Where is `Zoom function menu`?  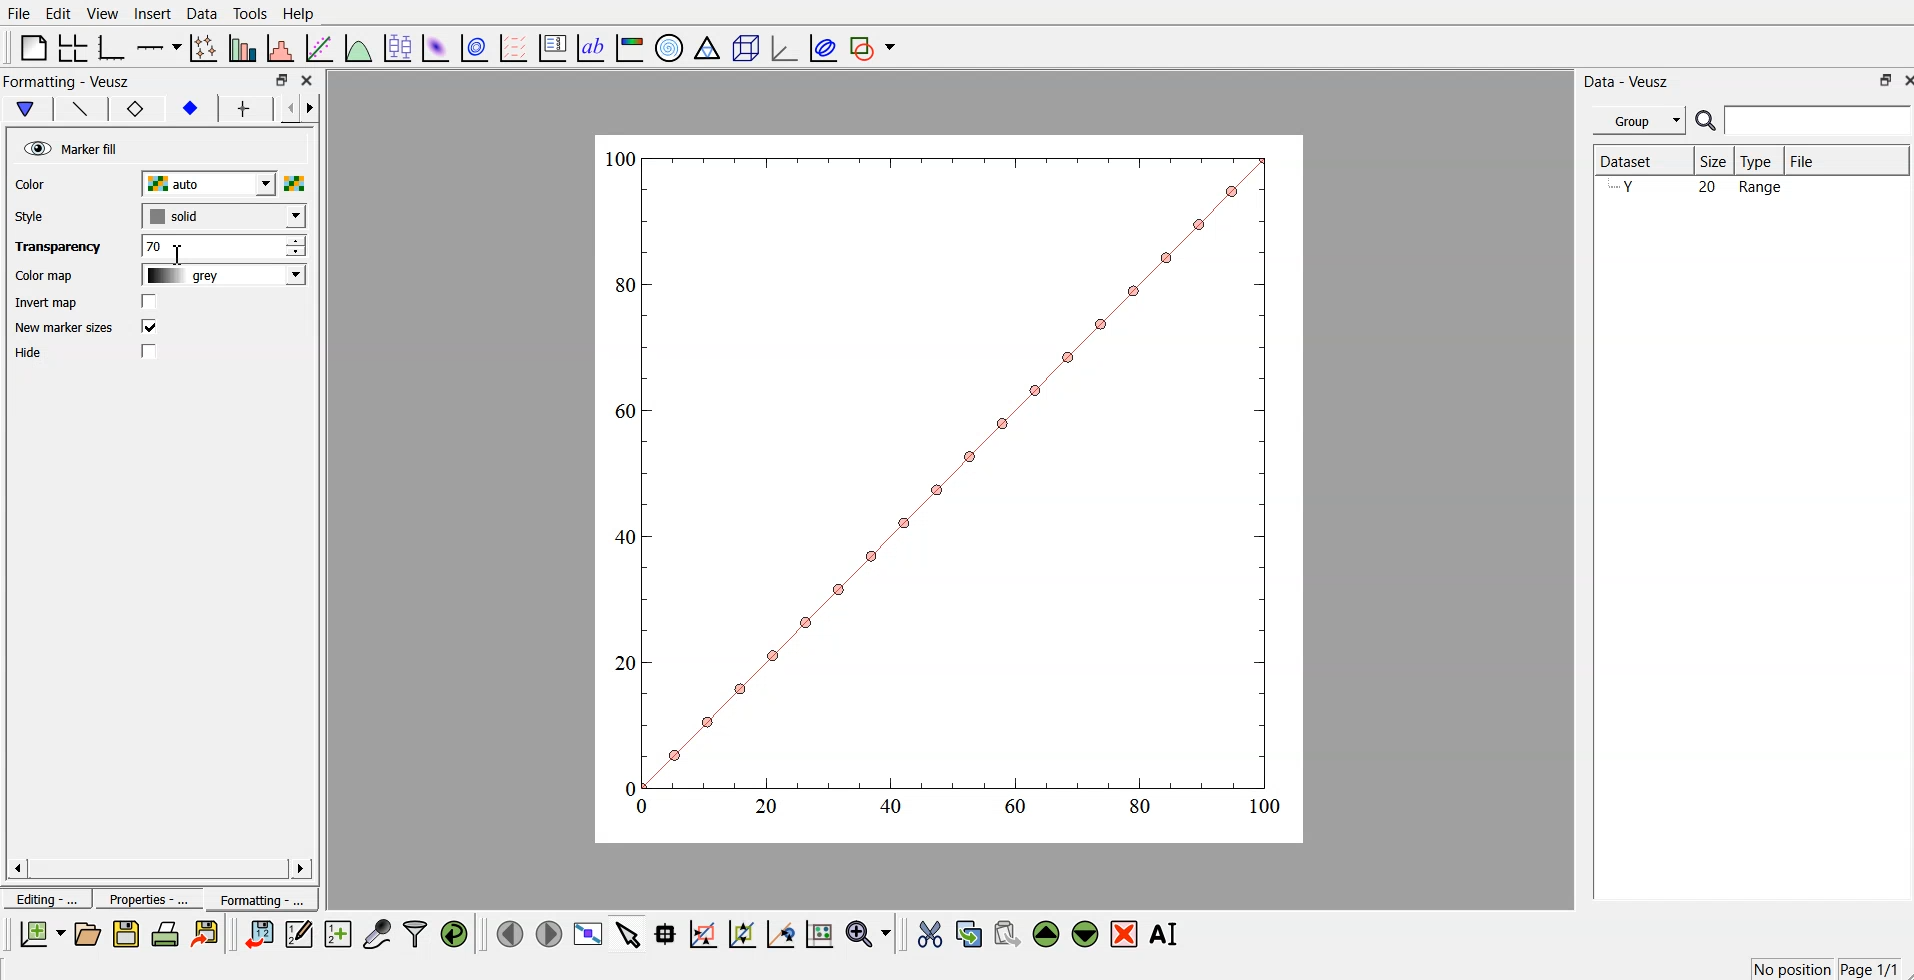 Zoom function menu is located at coordinates (870, 932).